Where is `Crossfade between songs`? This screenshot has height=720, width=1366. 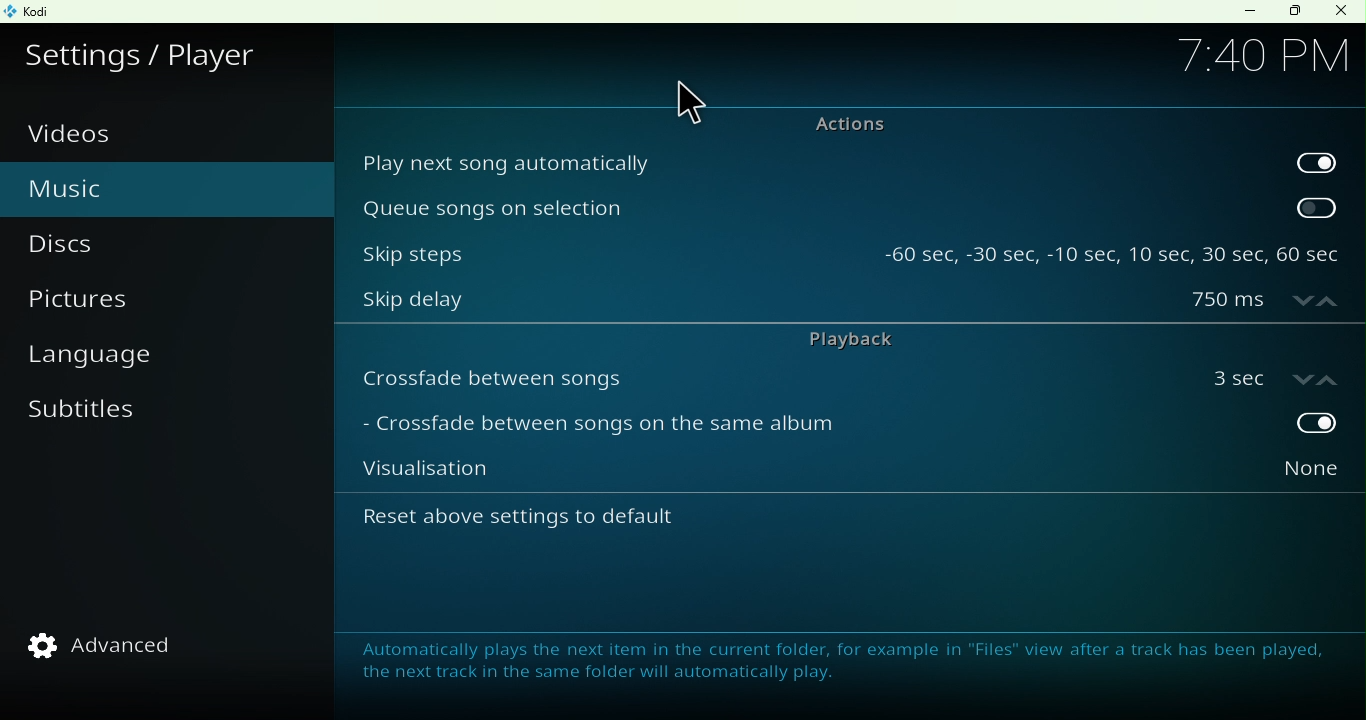
Crossfade between songs is located at coordinates (765, 377).